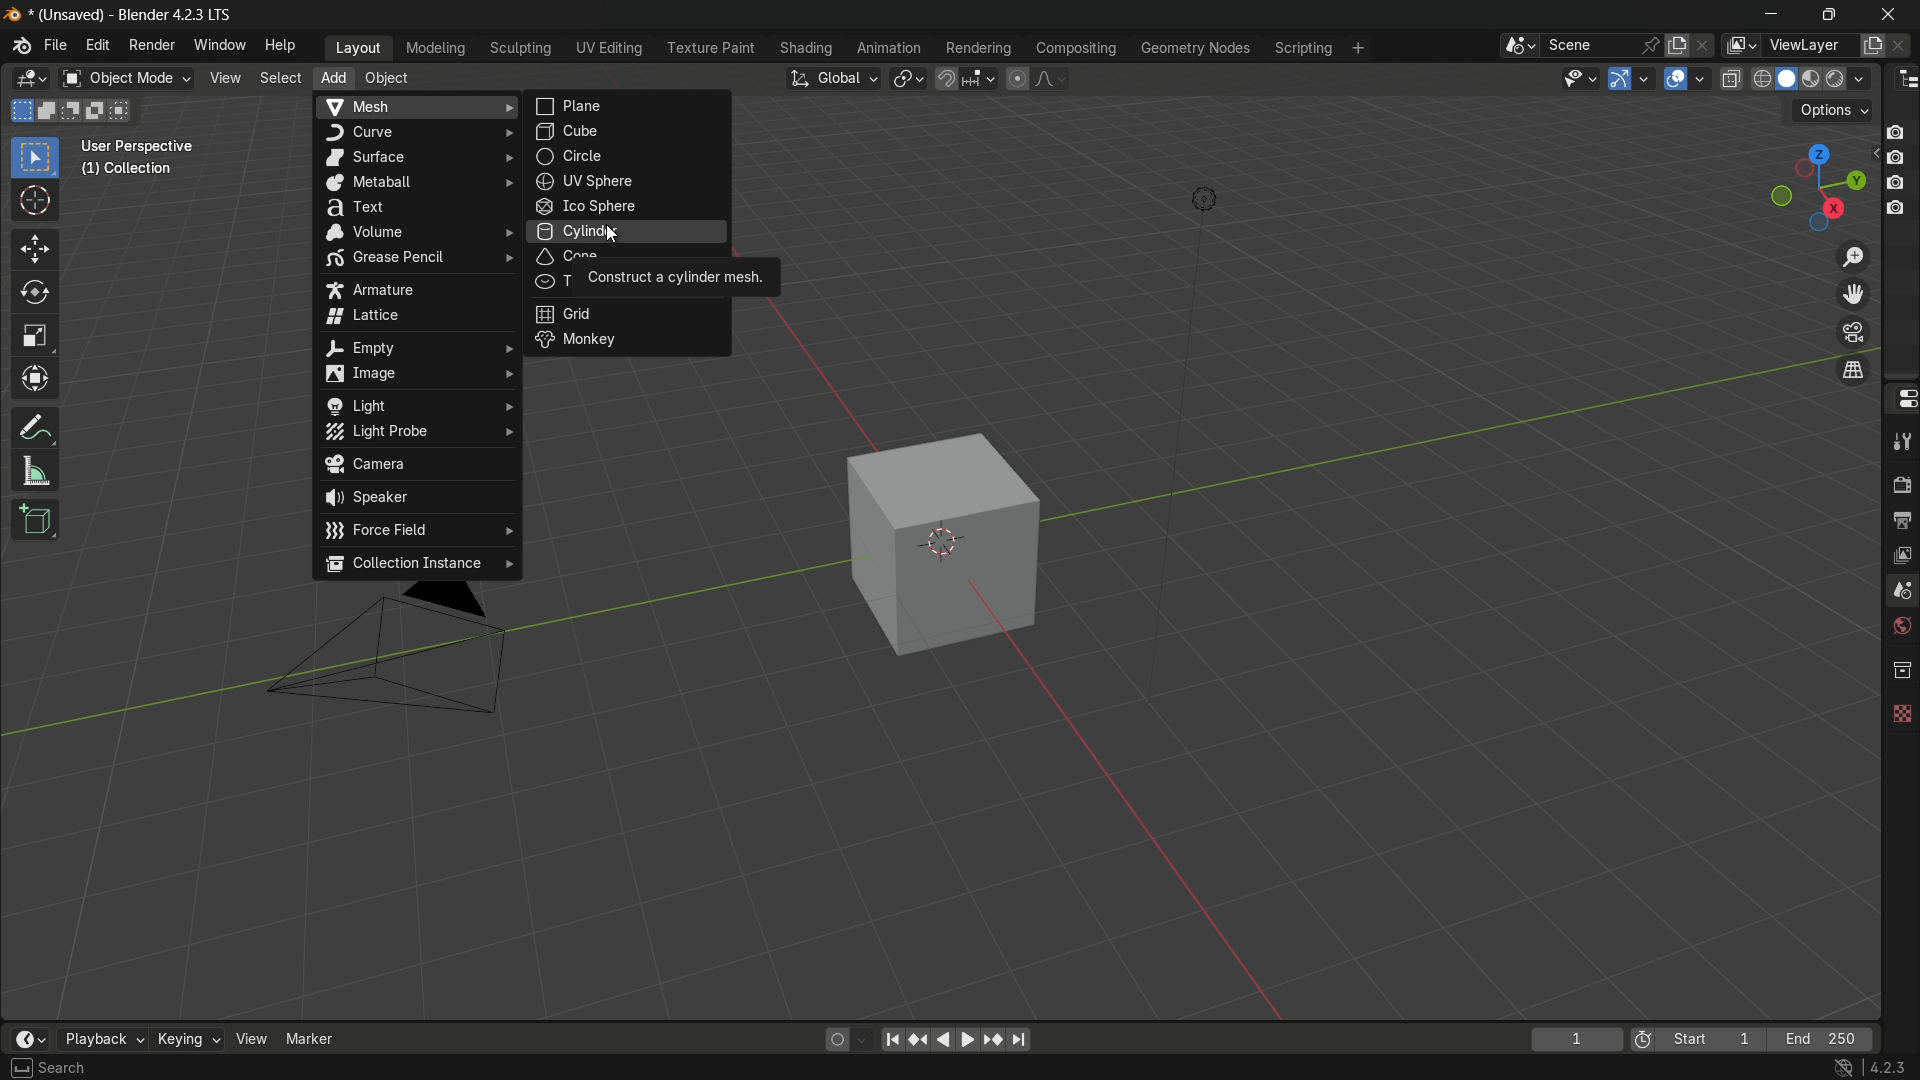 The image size is (1920, 1080). What do you see at coordinates (36, 380) in the screenshot?
I see `transform` at bounding box center [36, 380].